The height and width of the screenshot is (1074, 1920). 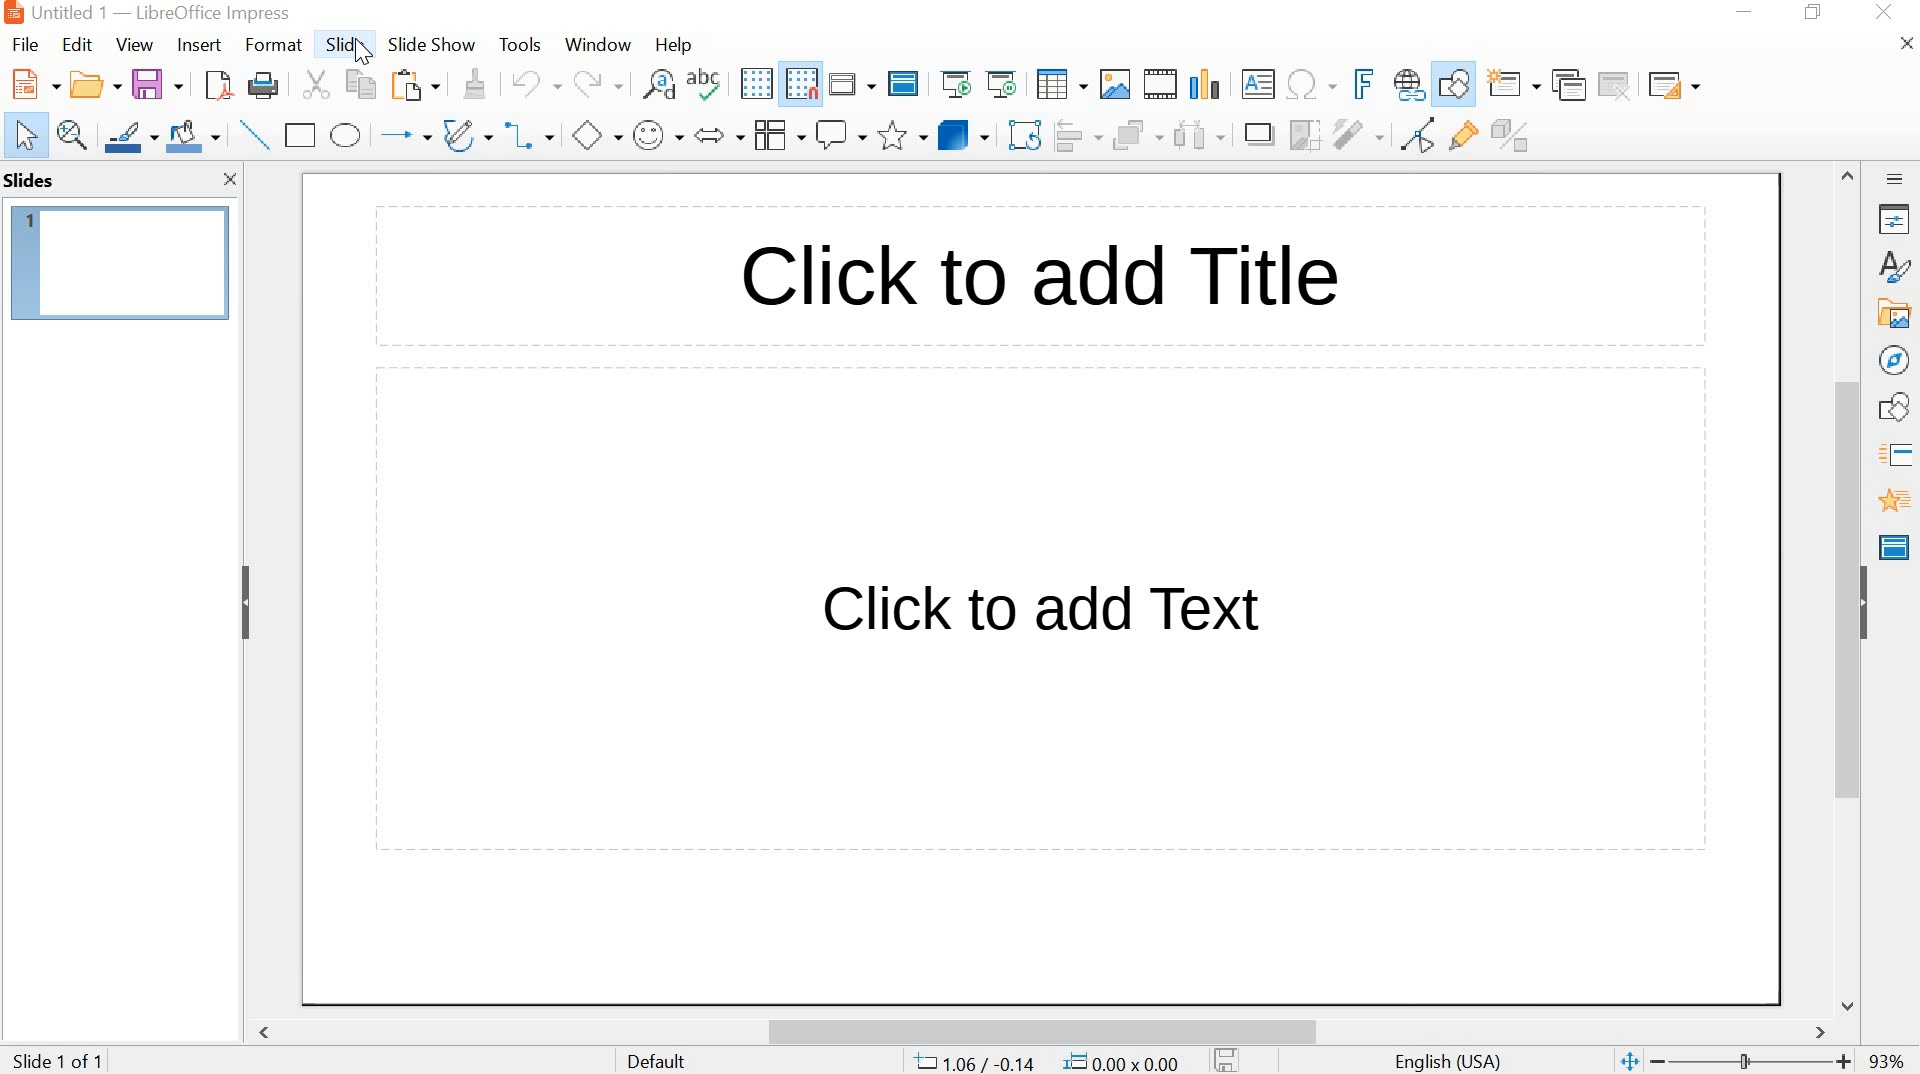 What do you see at coordinates (1138, 133) in the screenshot?
I see `Arrange` at bounding box center [1138, 133].